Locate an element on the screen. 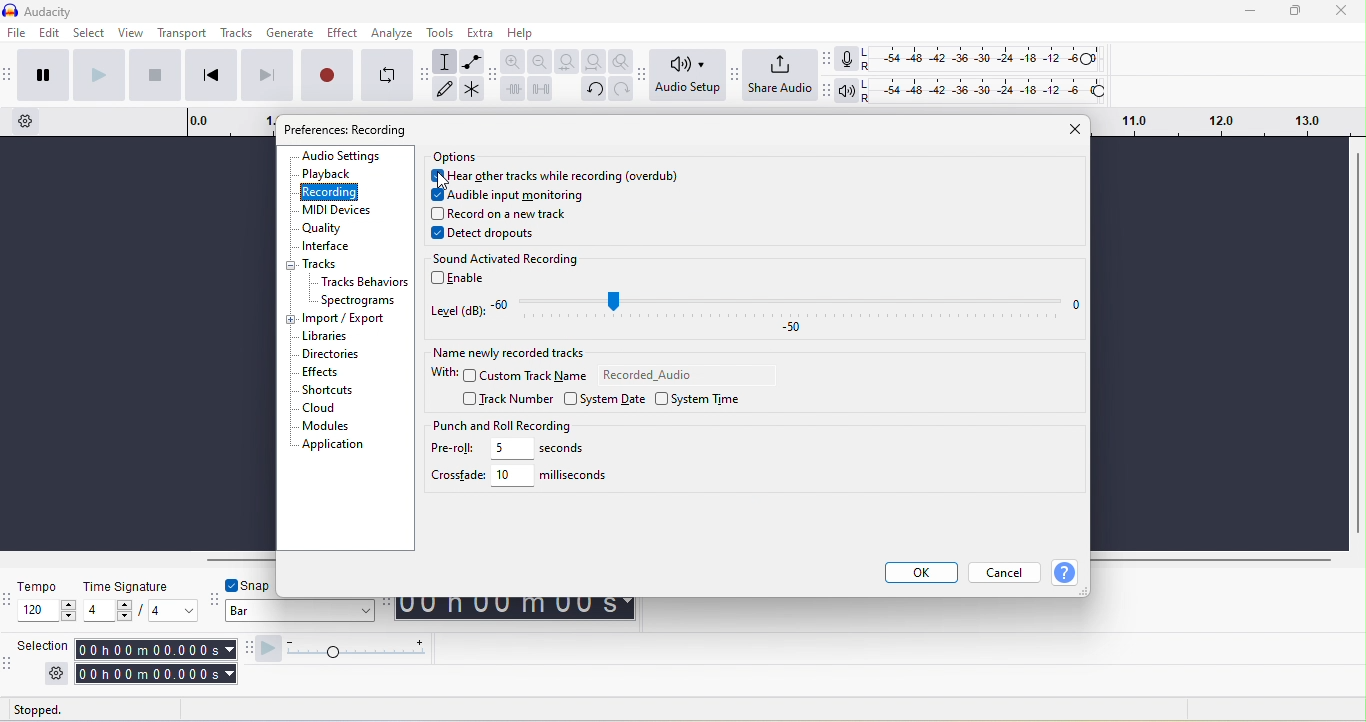 This screenshot has width=1366, height=722. spectograms is located at coordinates (353, 300).